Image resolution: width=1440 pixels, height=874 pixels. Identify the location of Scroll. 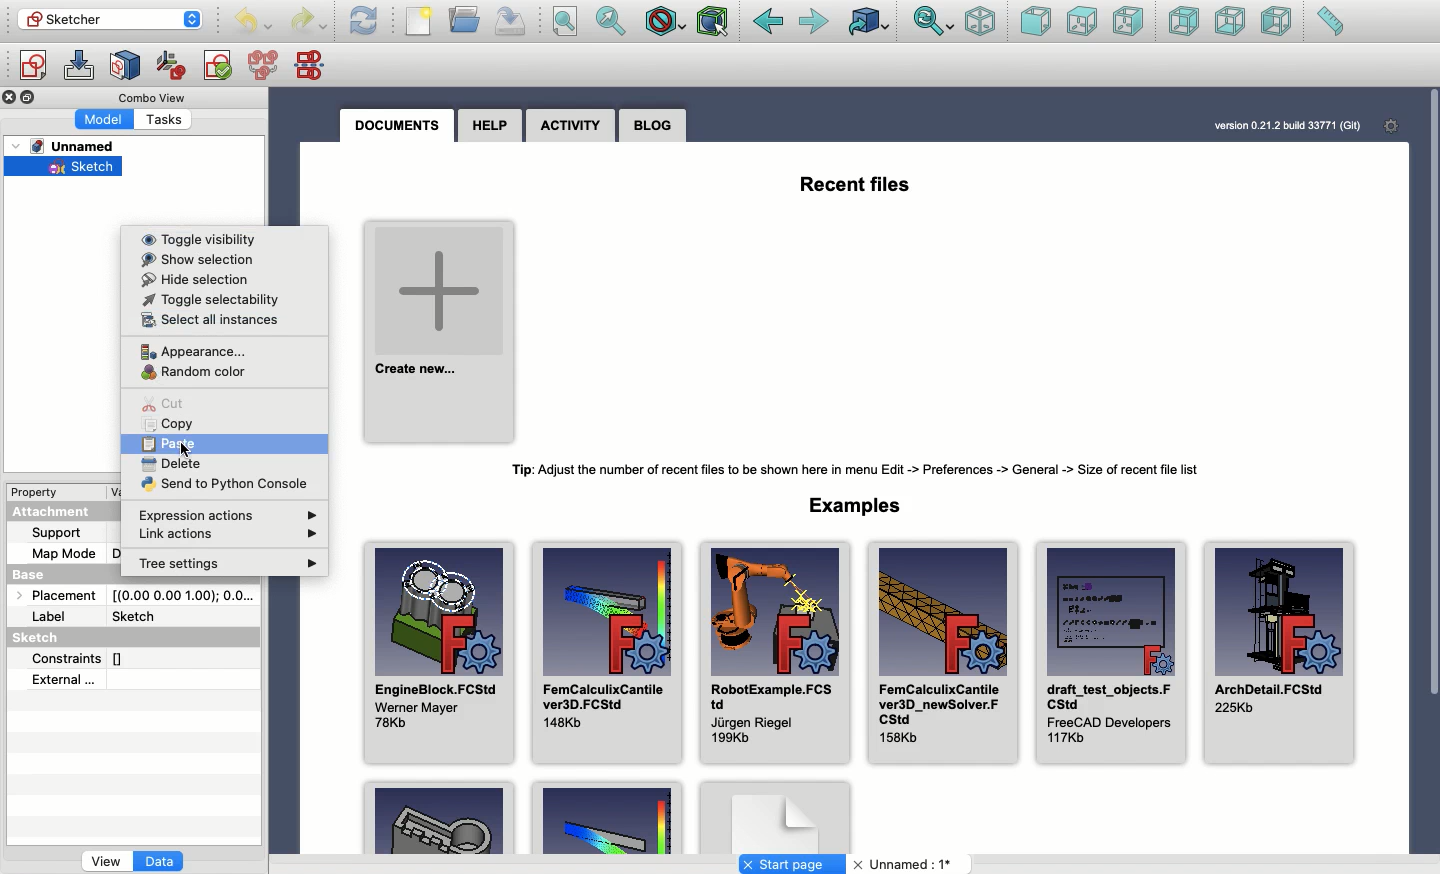
(1431, 450).